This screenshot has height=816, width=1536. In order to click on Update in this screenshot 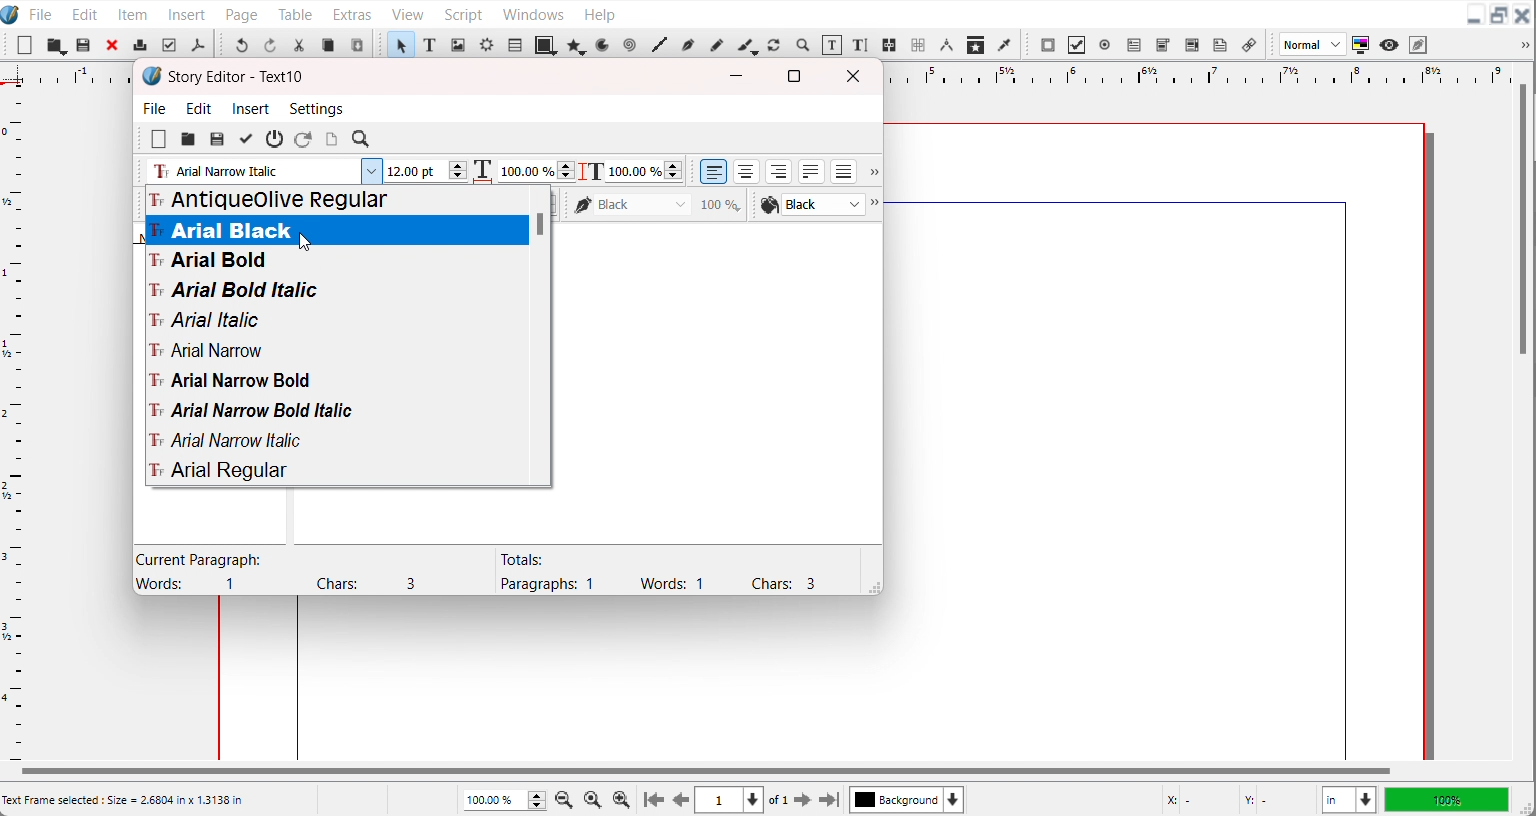, I will do `click(245, 139)`.